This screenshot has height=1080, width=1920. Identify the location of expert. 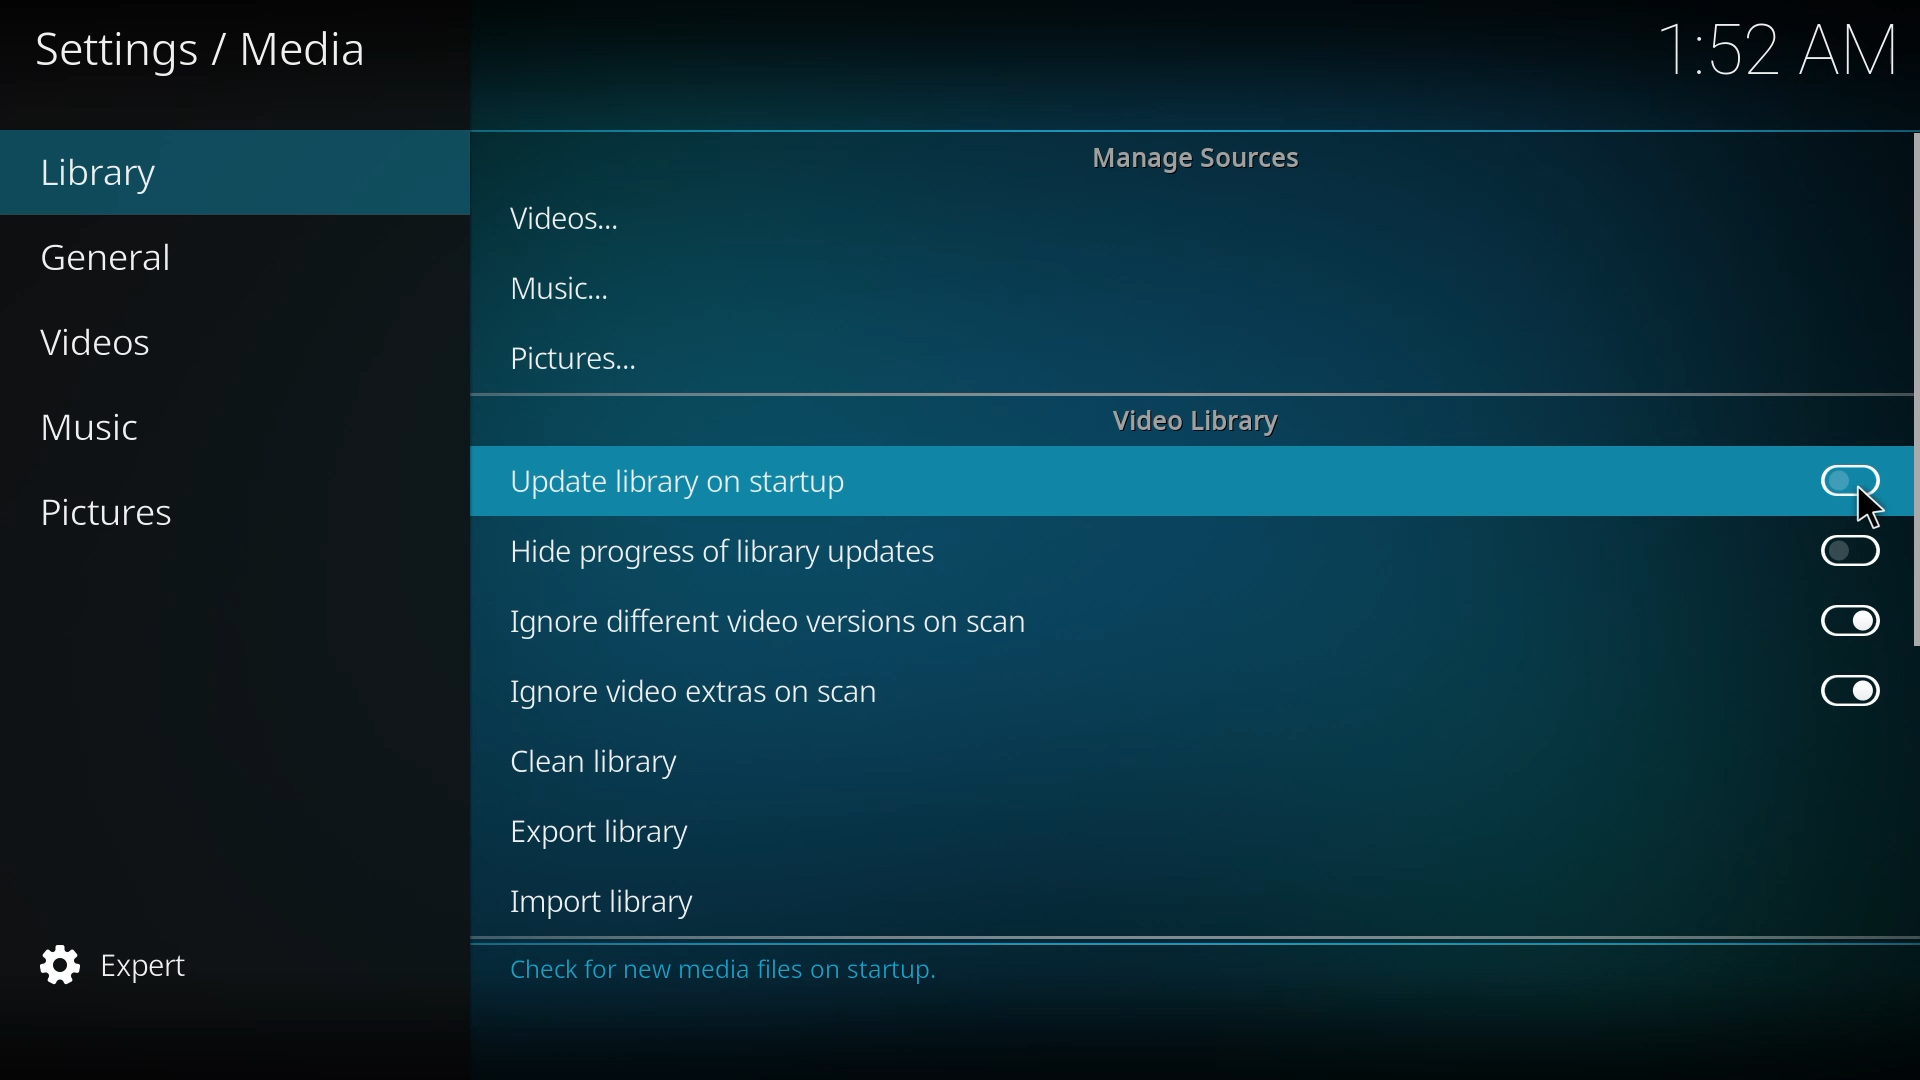
(124, 966).